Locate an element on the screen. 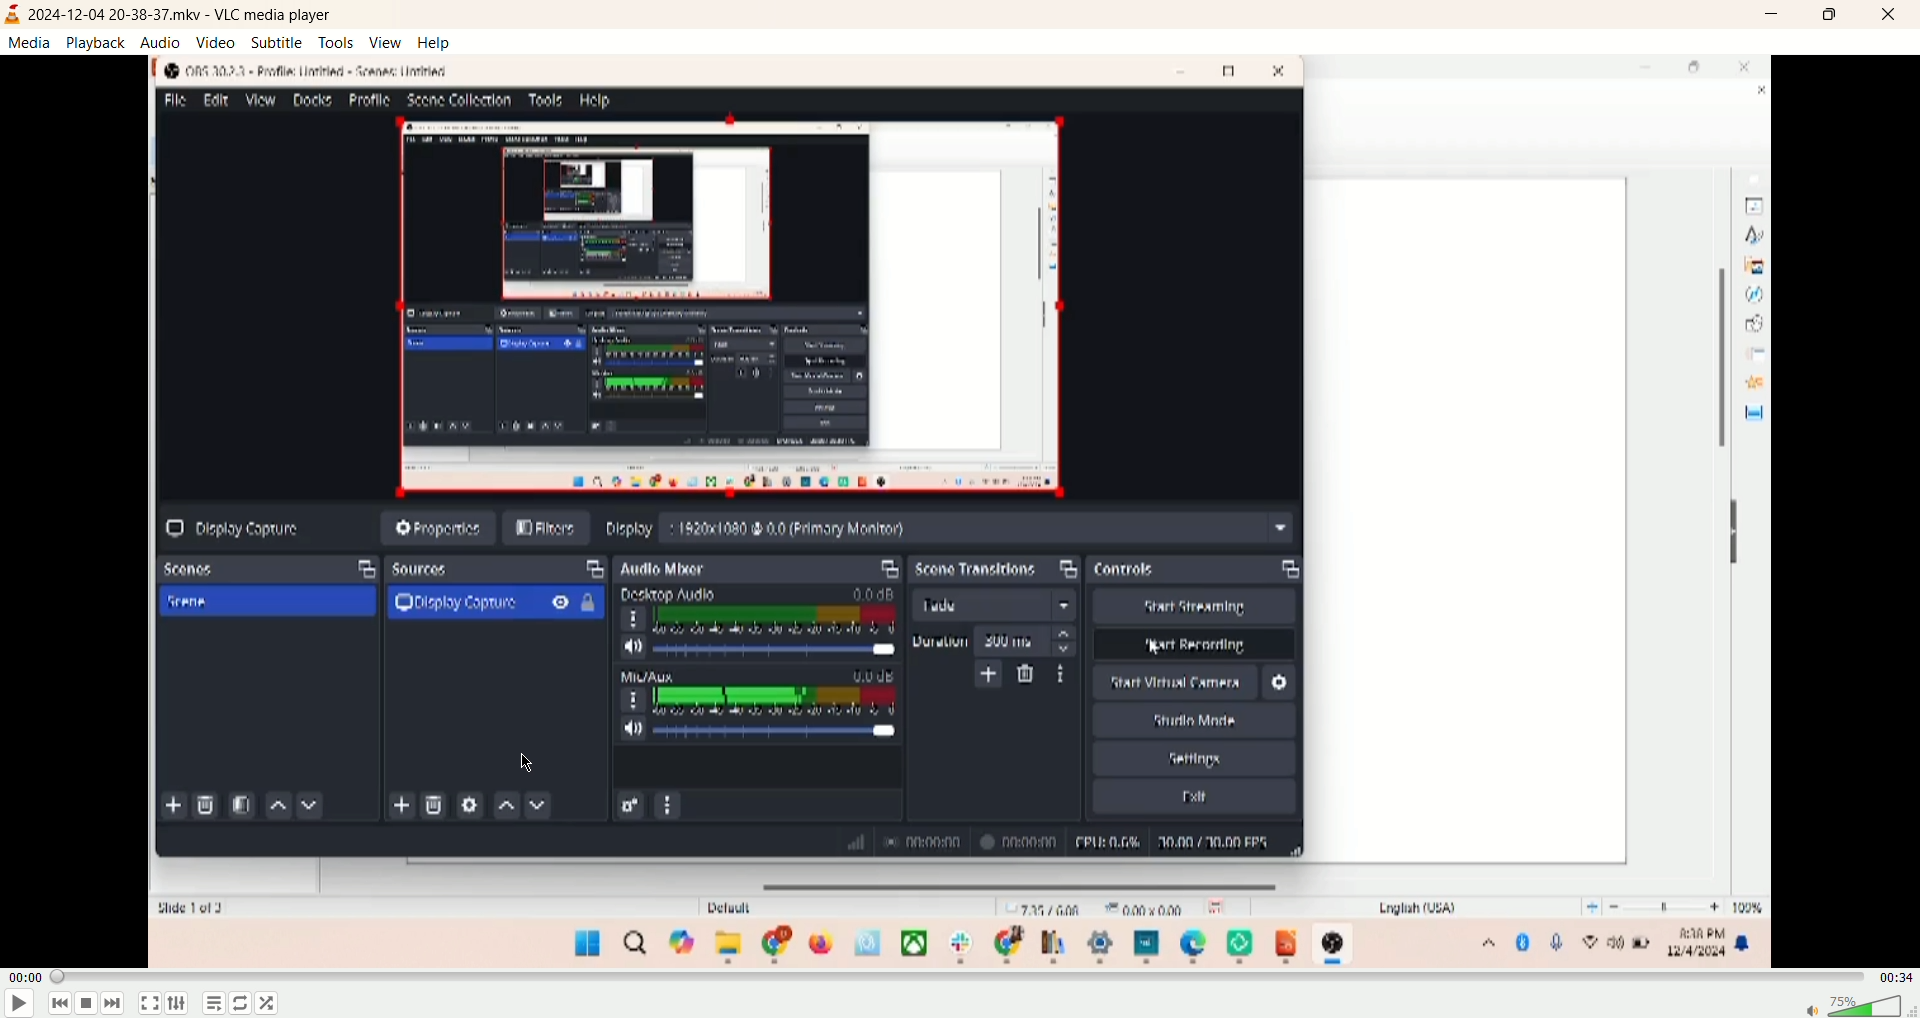 The image size is (1920, 1018). remaining time is located at coordinates (1897, 982).